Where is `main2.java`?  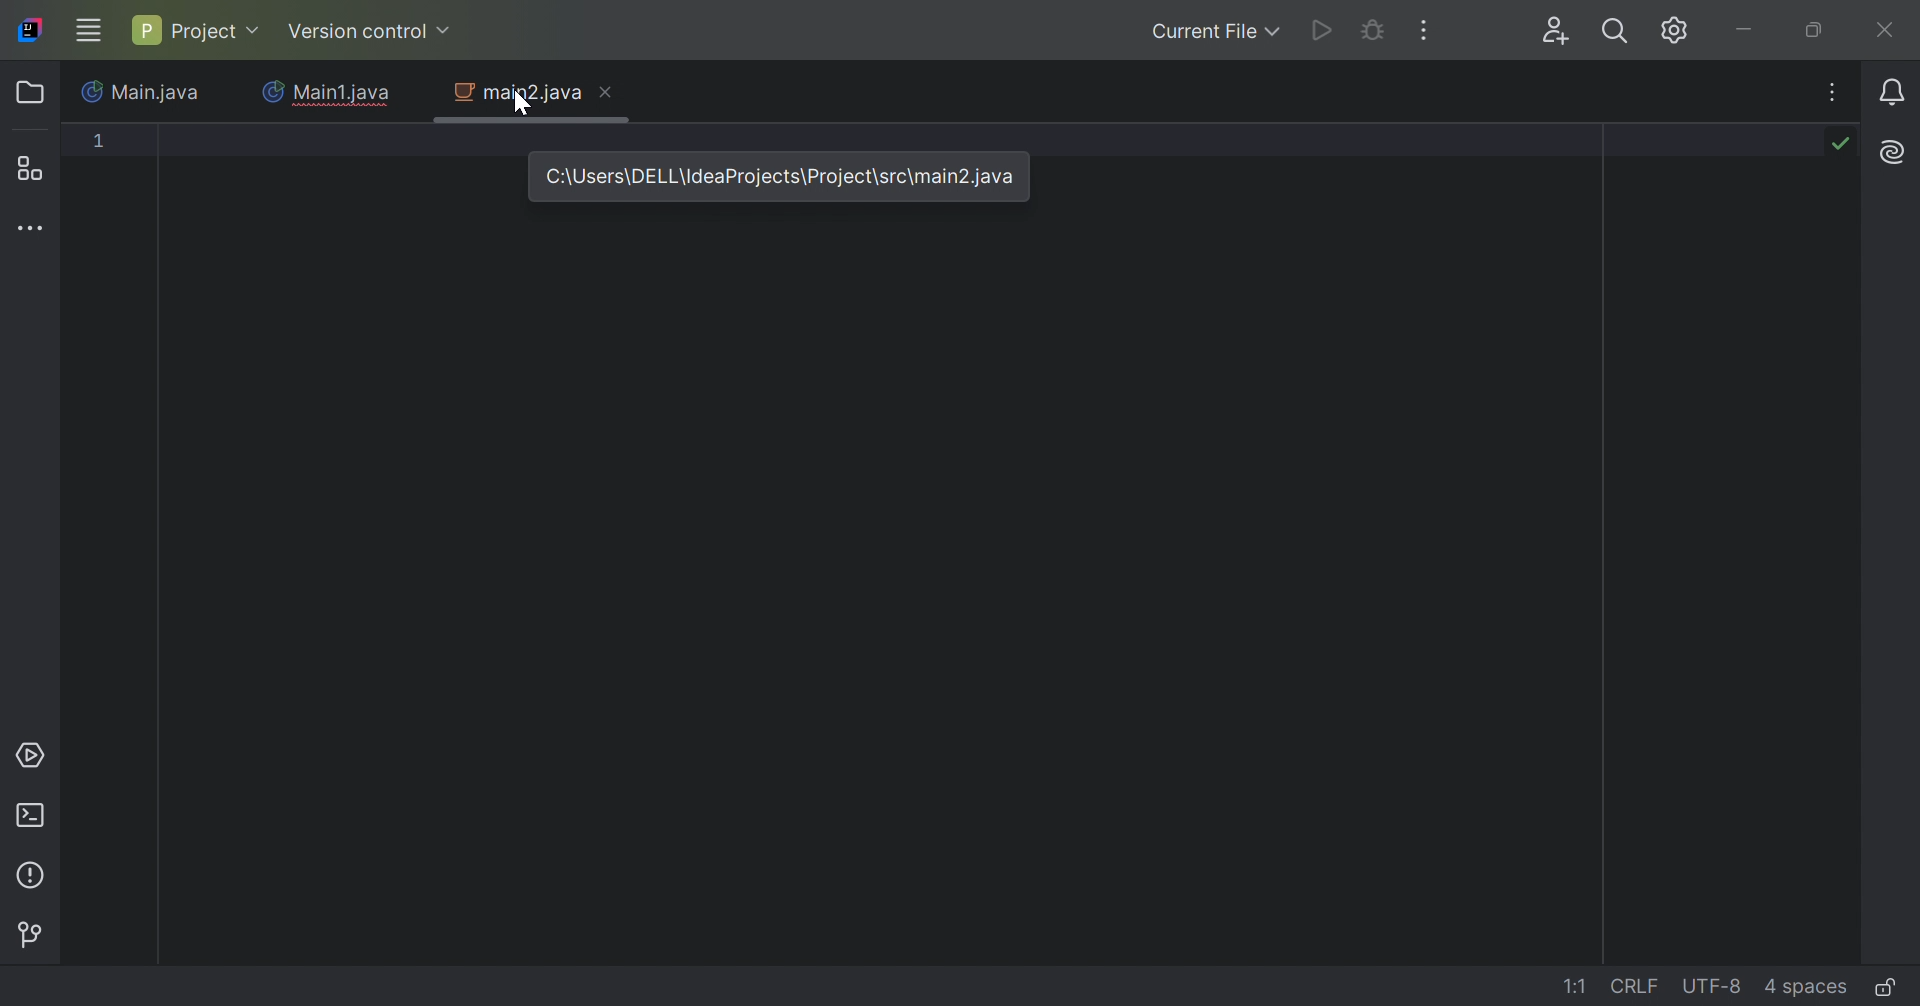
main2.java is located at coordinates (510, 93).